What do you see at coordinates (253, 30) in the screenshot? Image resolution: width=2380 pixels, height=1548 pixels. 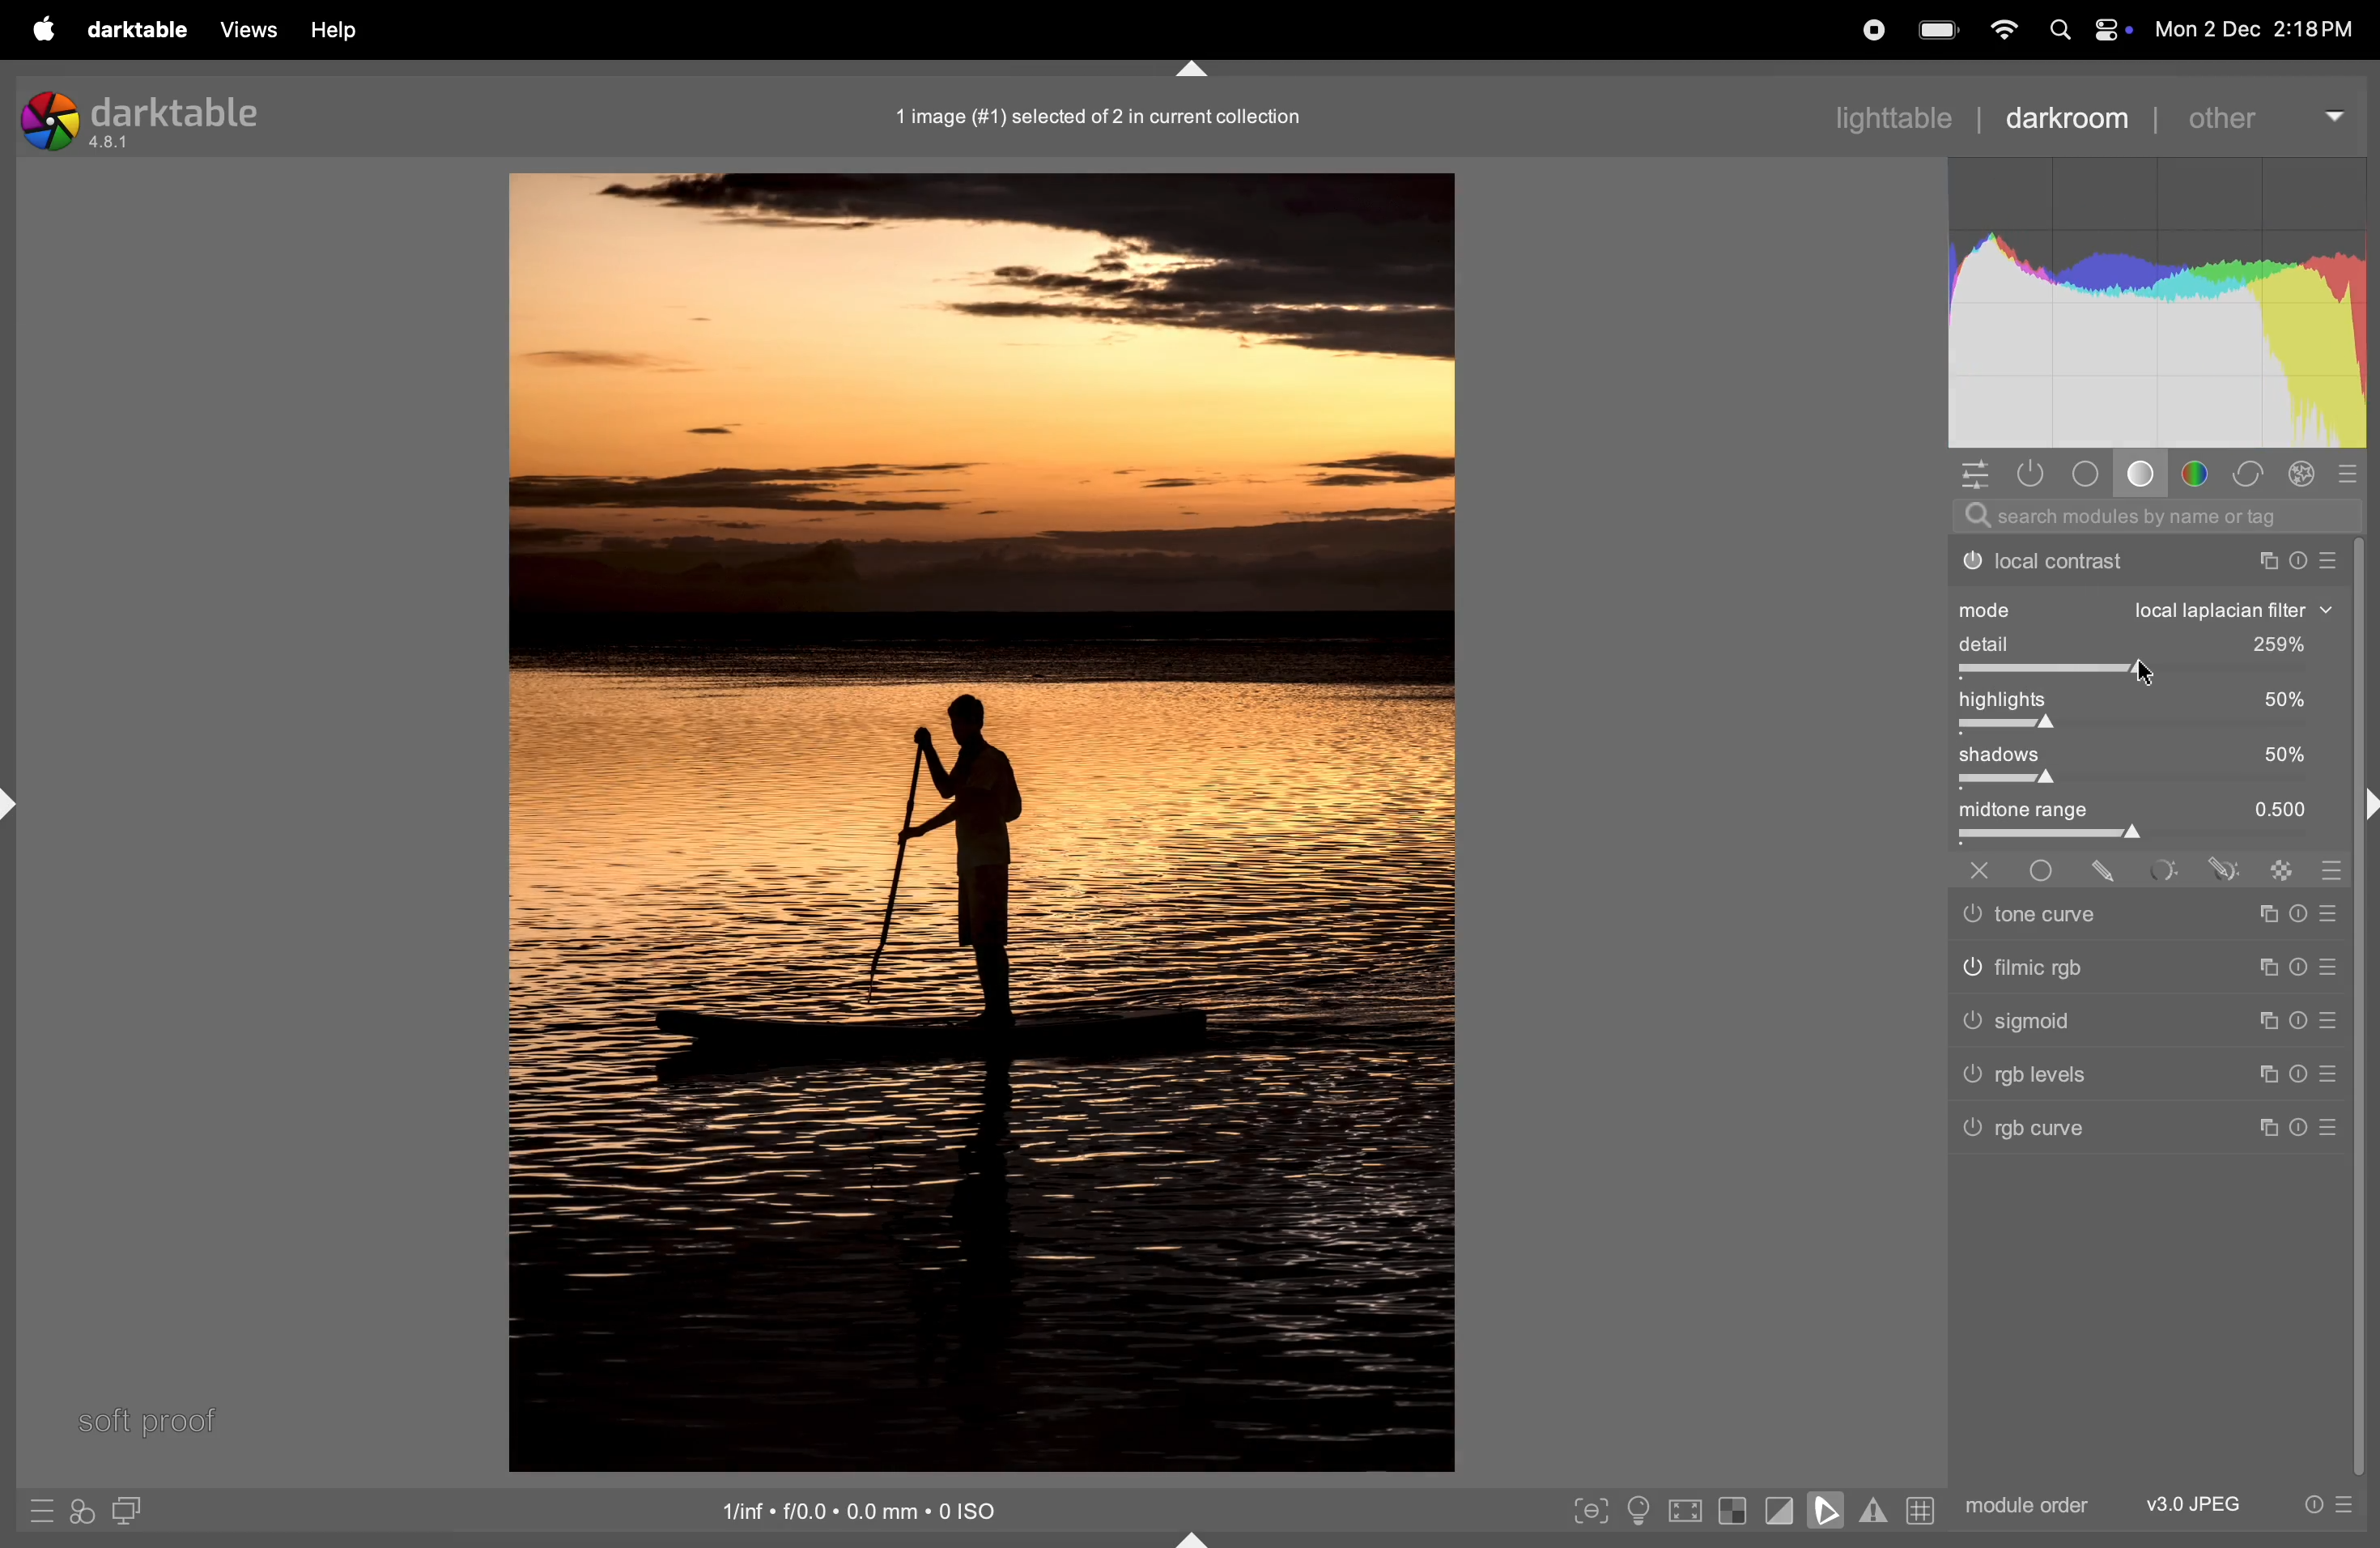 I see `views` at bounding box center [253, 30].